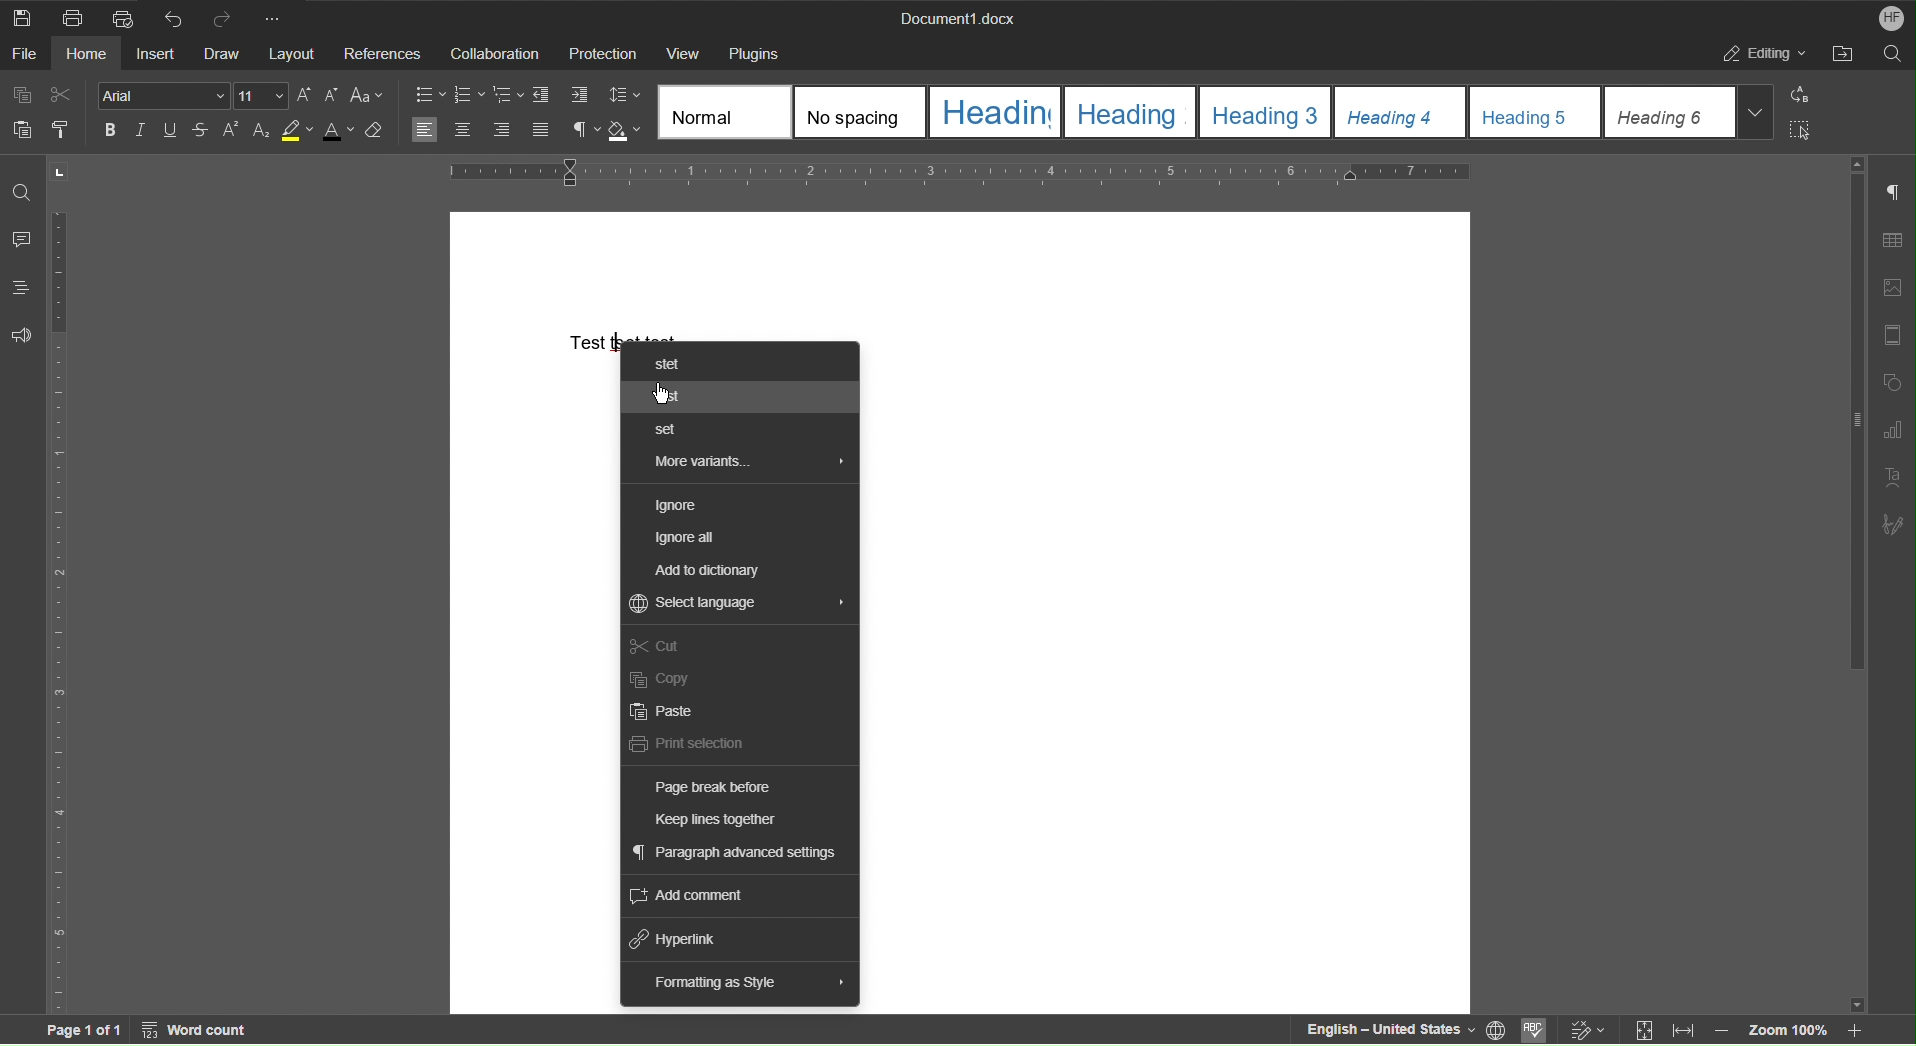  What do you see at coordinates (1891, 291) in the screenshot?
I see `Image Settings` at bounding box center [1891, 291].